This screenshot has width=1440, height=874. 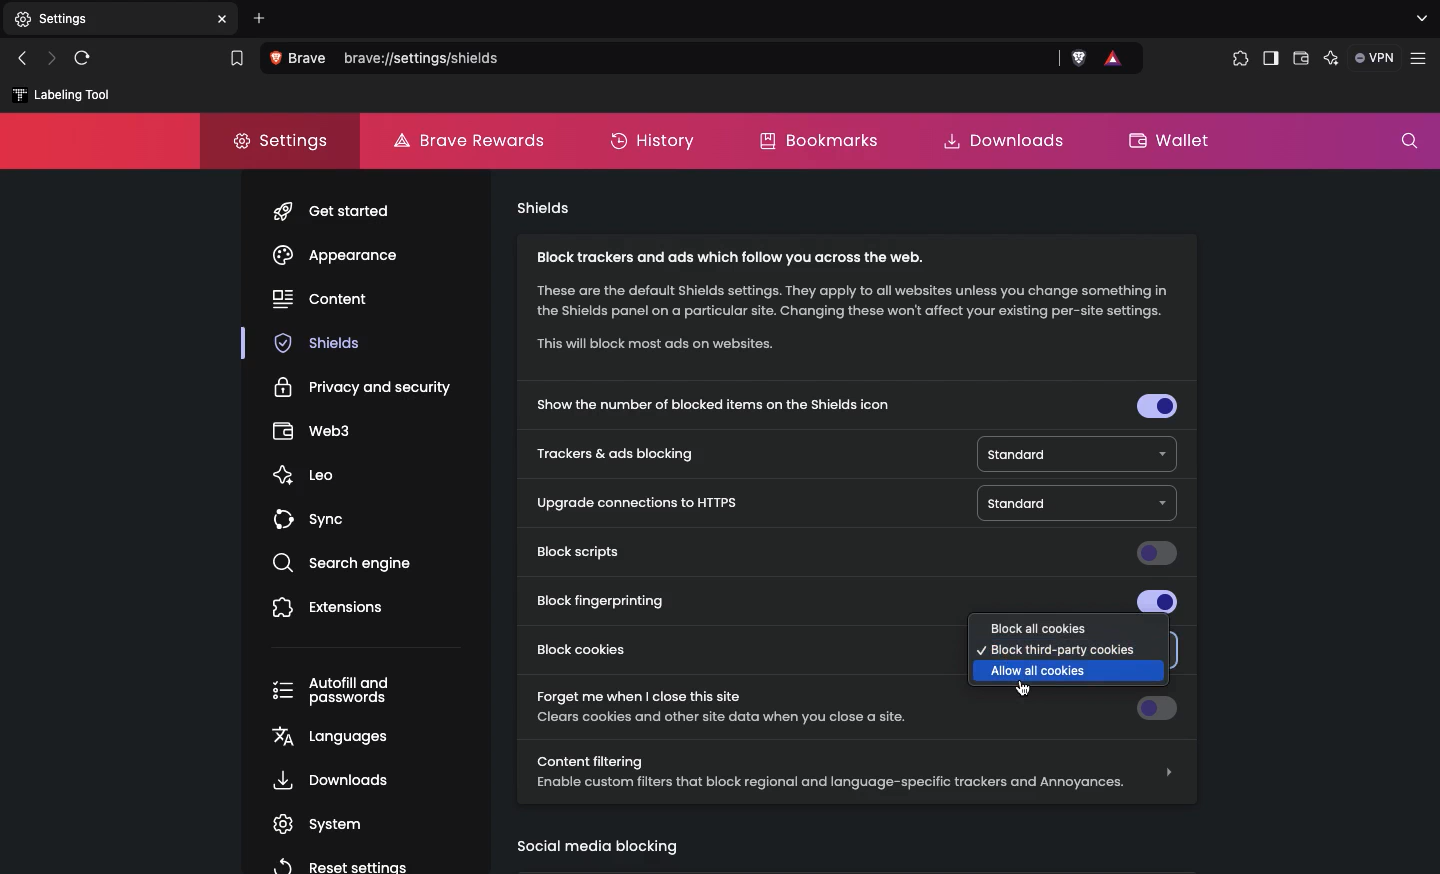 I want to click on Shields, so click(x=543, y=209).